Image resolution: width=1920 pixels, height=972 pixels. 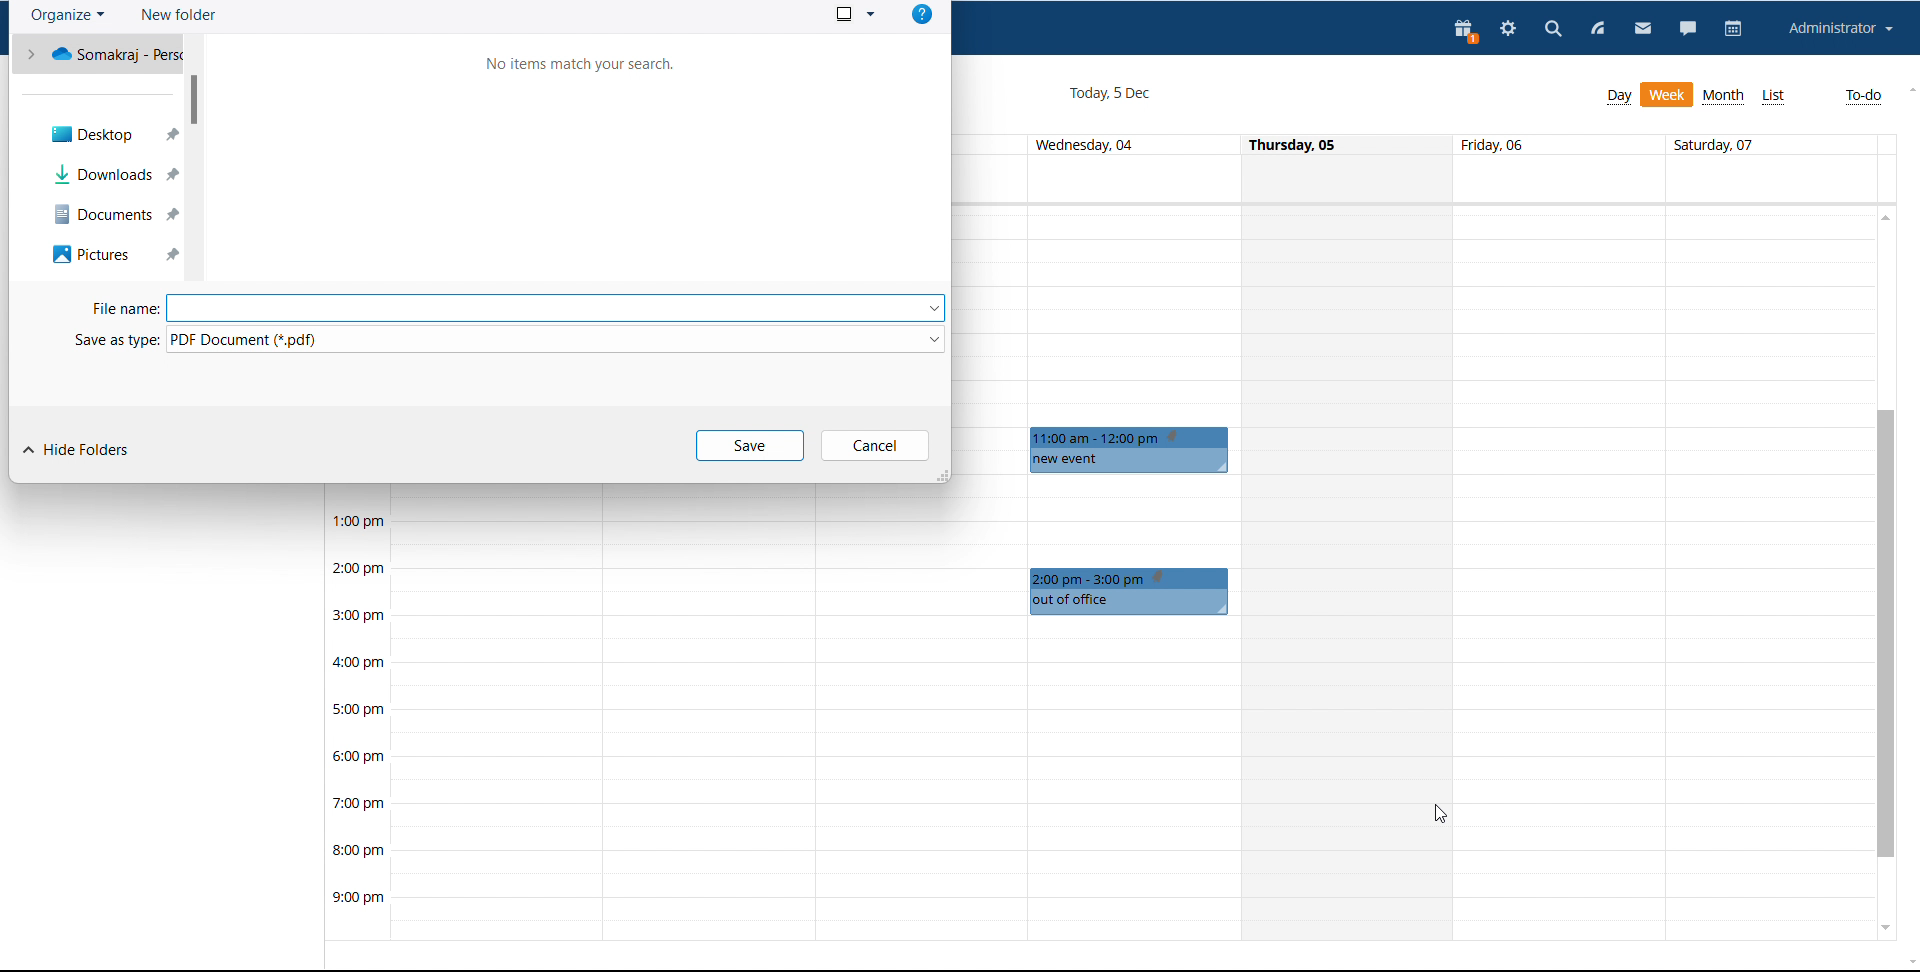 What do you see at coordinates (1668, 95) in the screenshot?
I see `week view` at bounding box center [1668, 95].